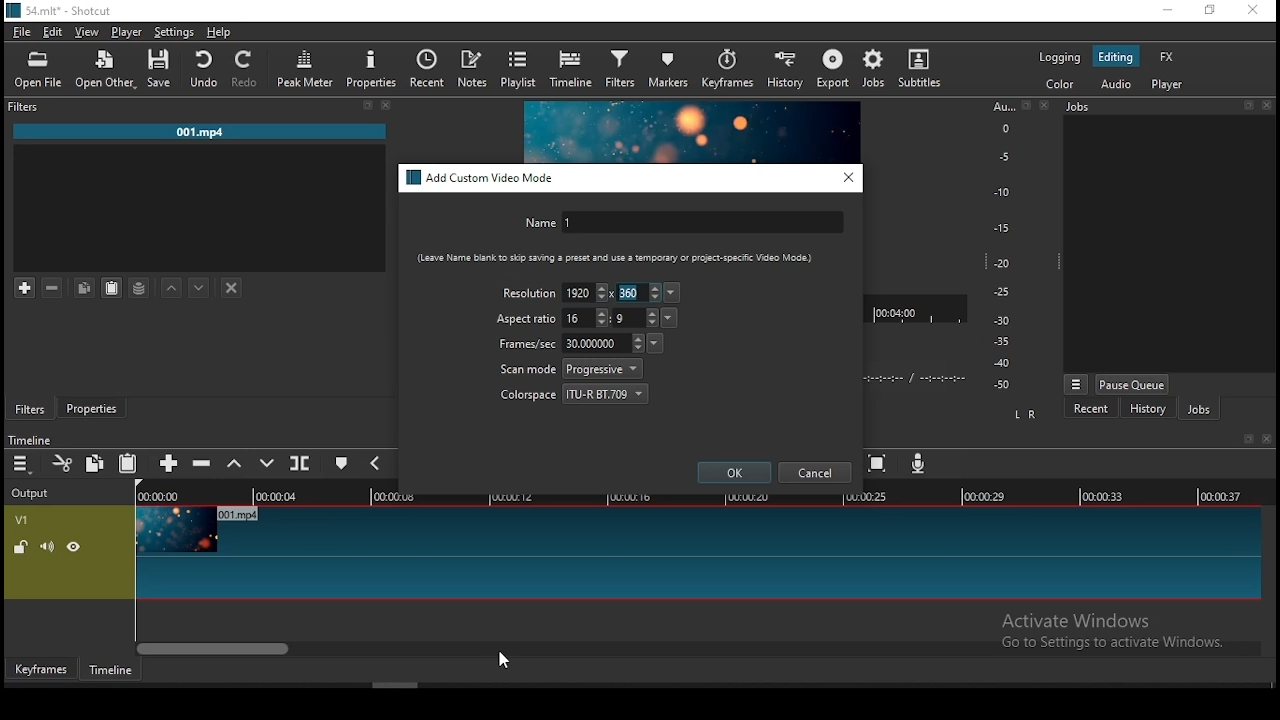 The width and height of the screenshot is (1280, 720). Describe the element at coordinates (654, 342) in the screenshot. I see `frames per second presets` at that location.